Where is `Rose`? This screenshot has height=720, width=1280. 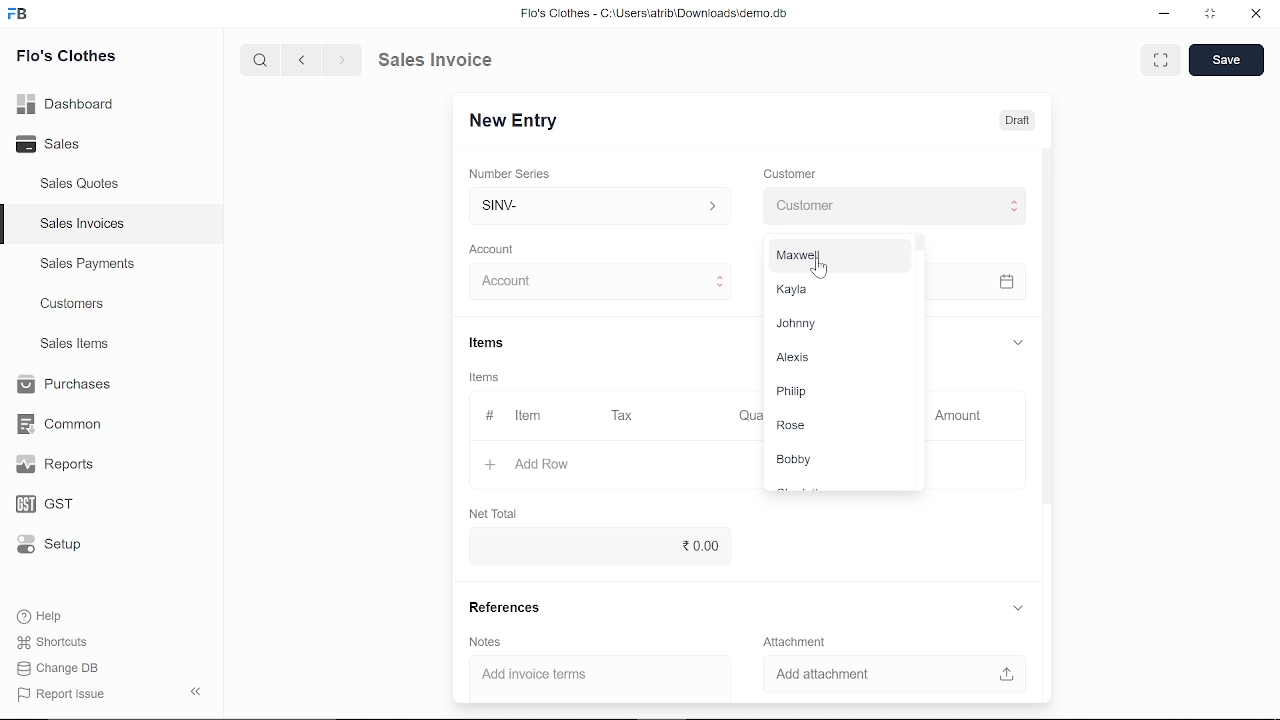 Rose is located at coordinates (830, 428).